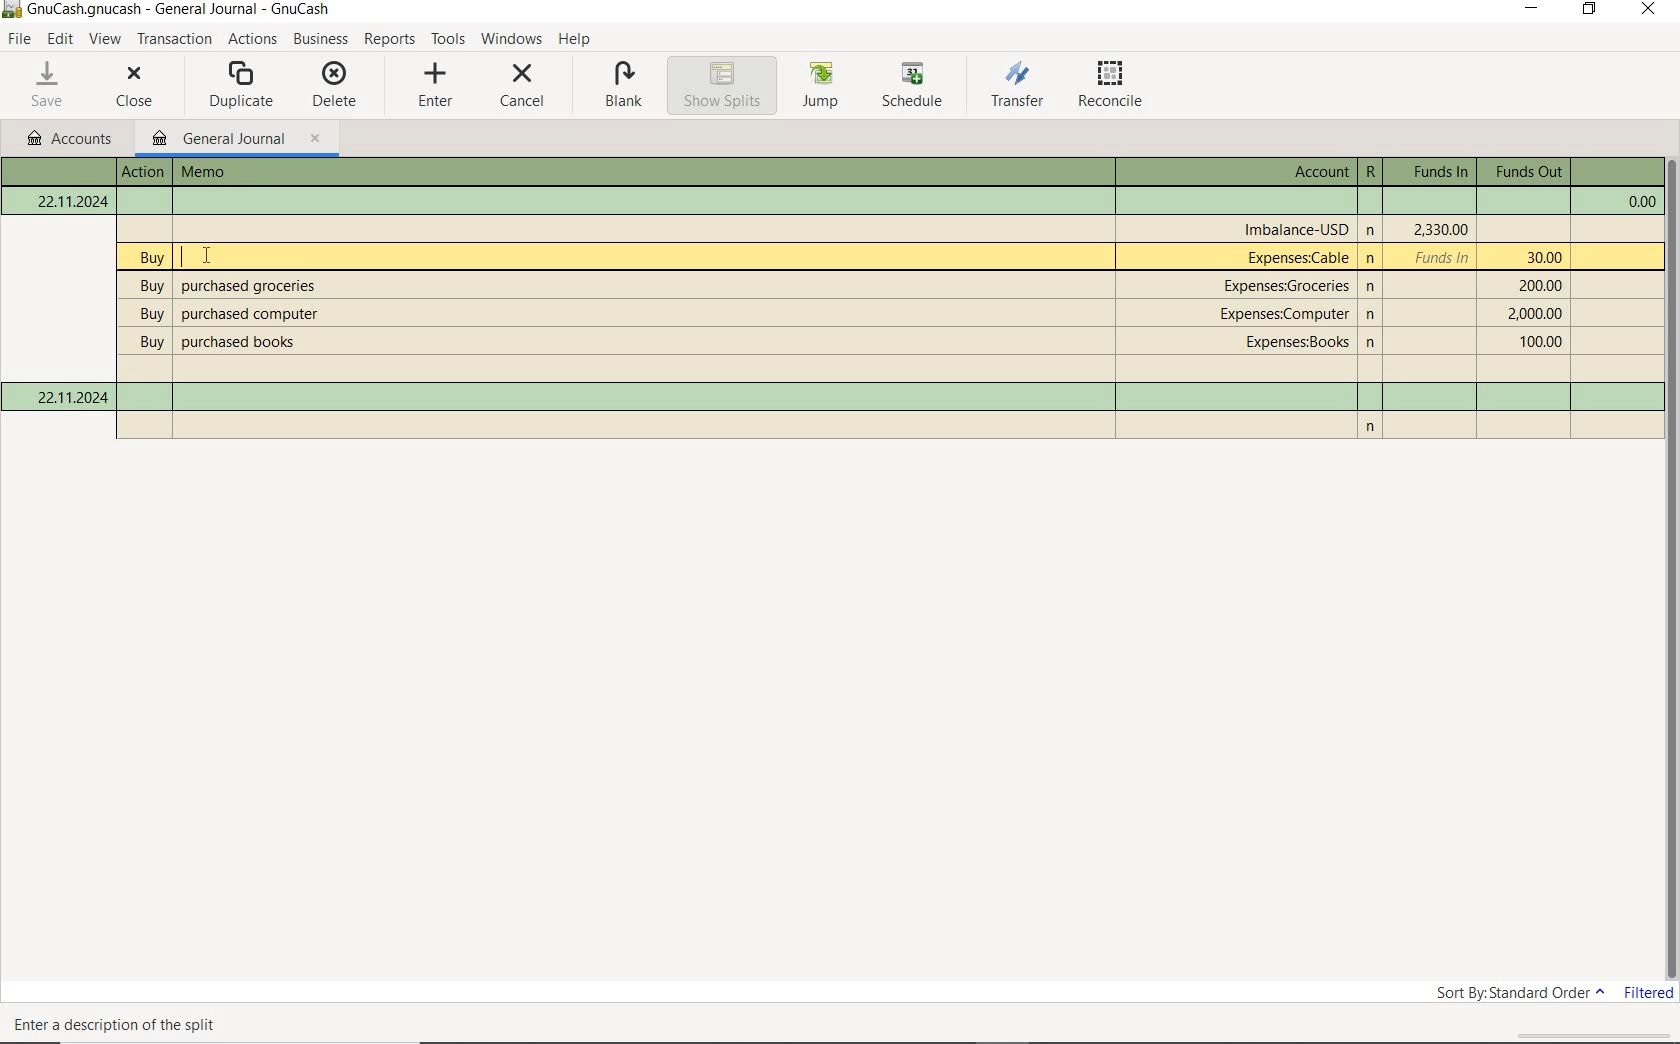 The image size is (1680, 1044). Describe the element at coordinates (391, 39) in the screenshot. I see `REPORTS` at that location.